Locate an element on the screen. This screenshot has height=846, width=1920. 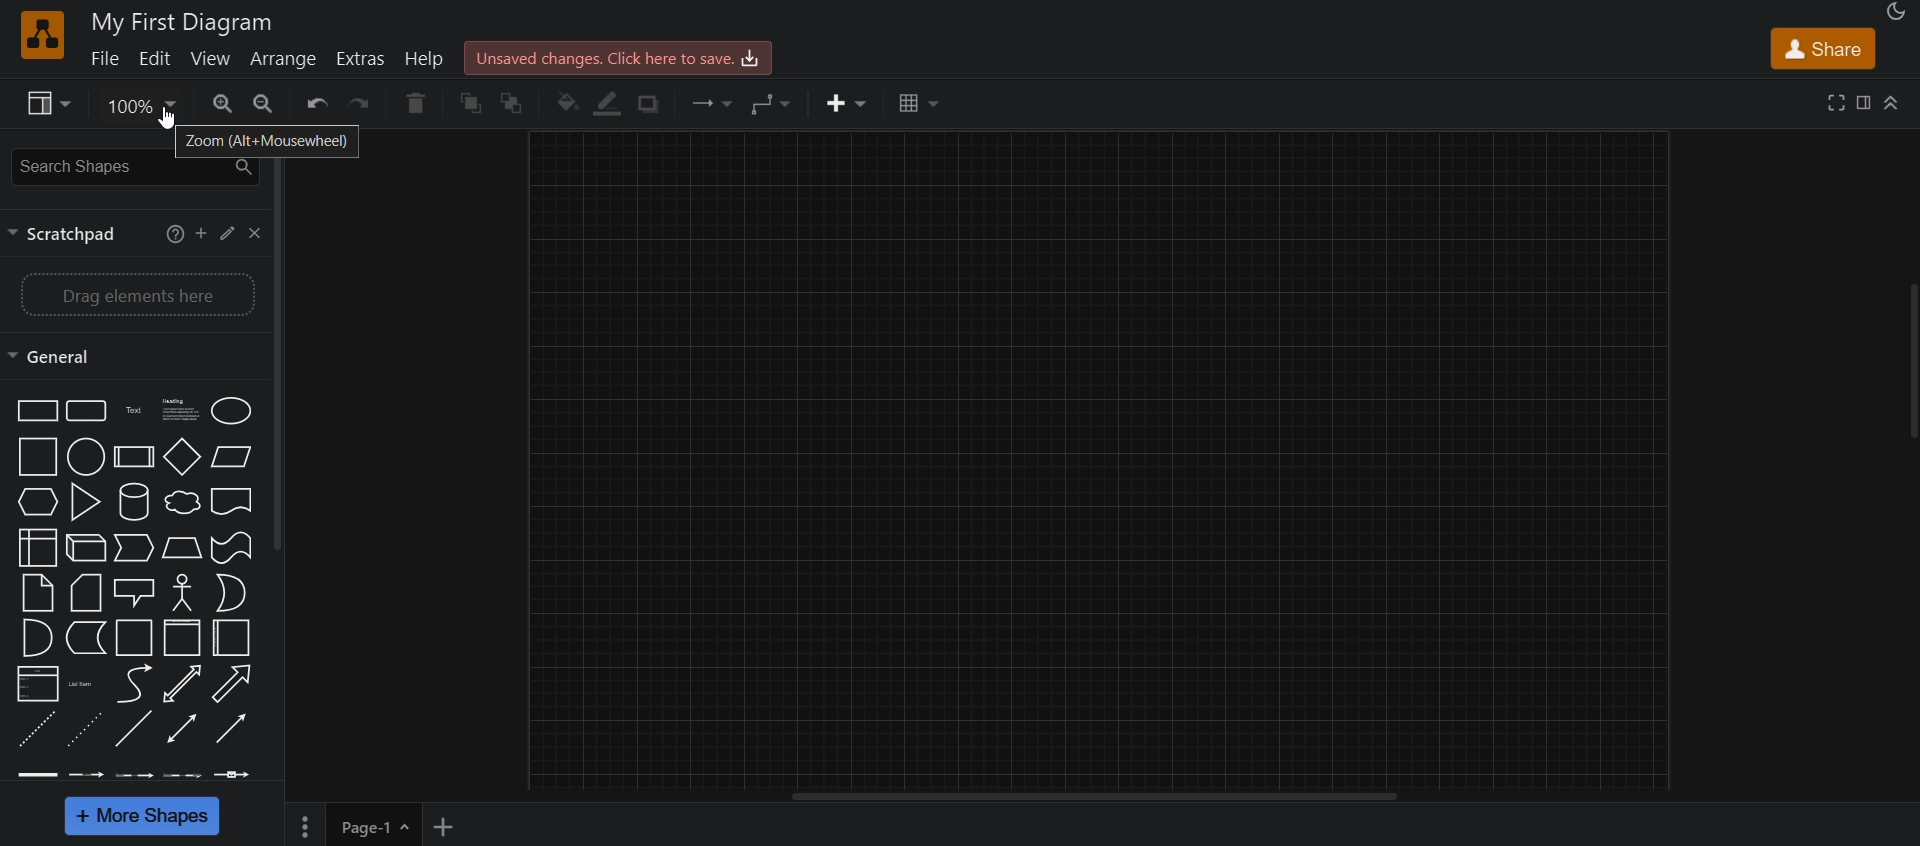
click here to save. is located at coordinates (625, 56).